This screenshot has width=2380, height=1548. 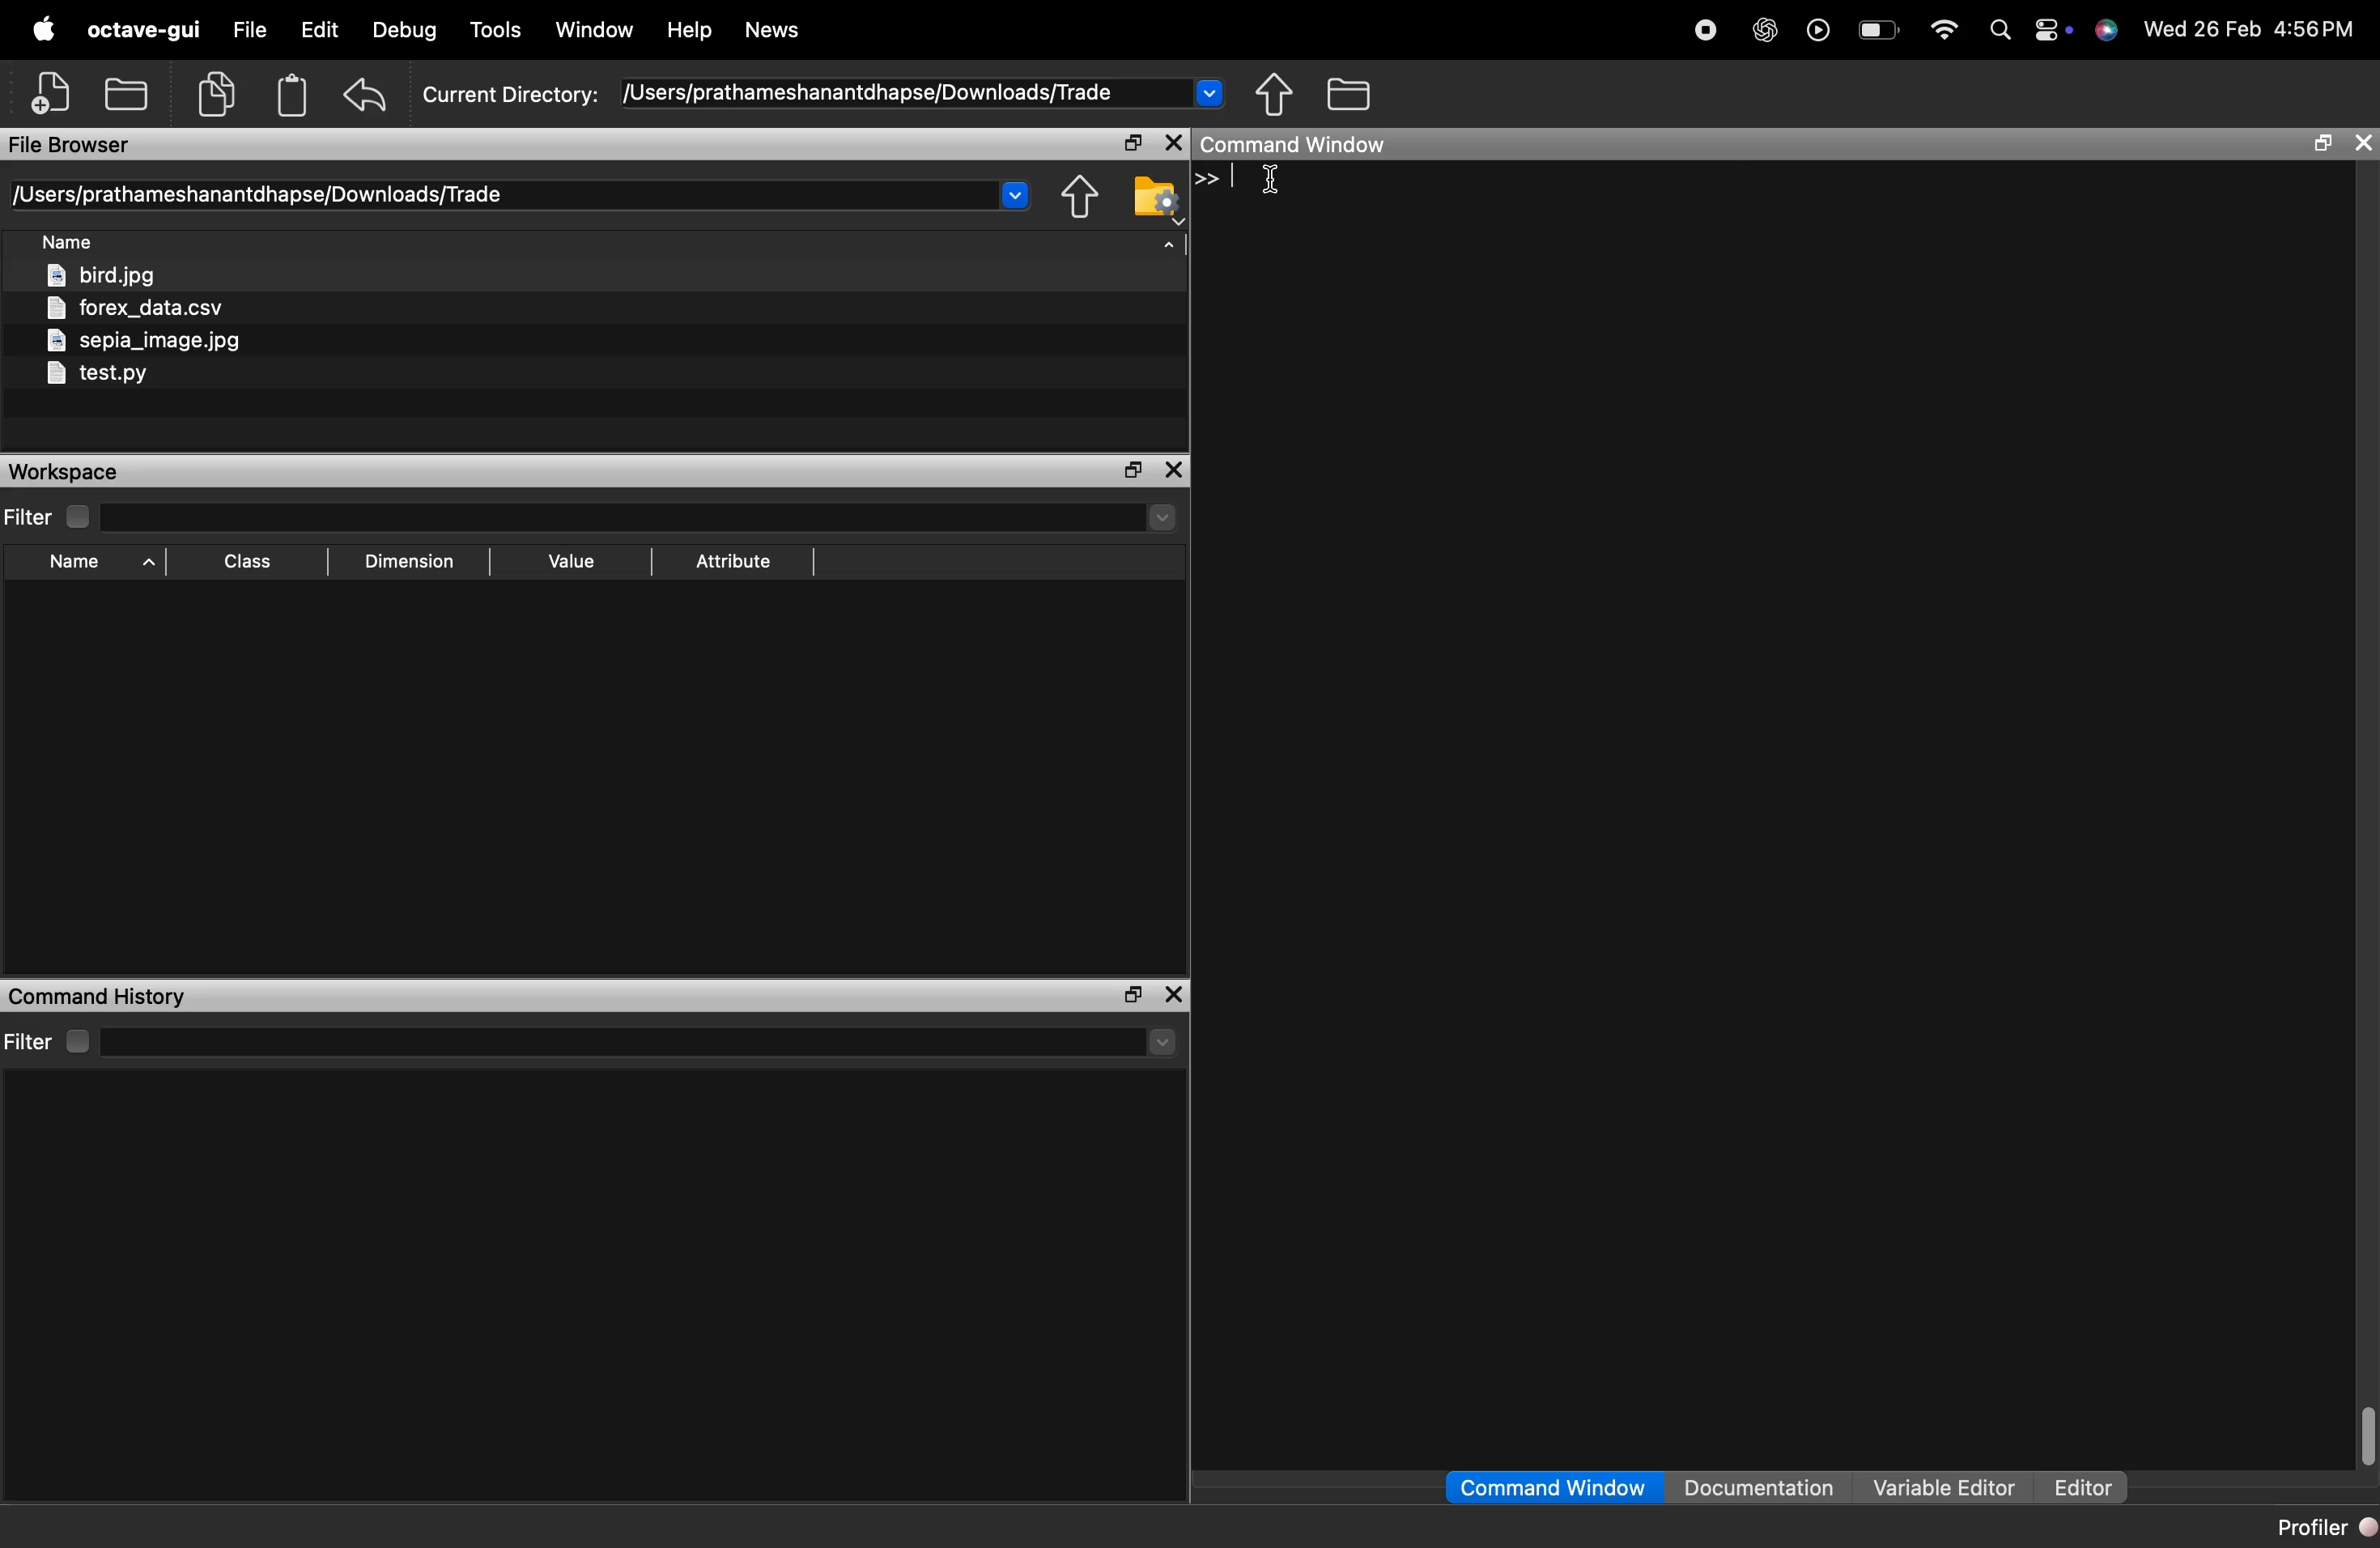 What do you see at coordinates (496, 29) in the screenshot?
I see `Tools` at bounding box center [496, 29].